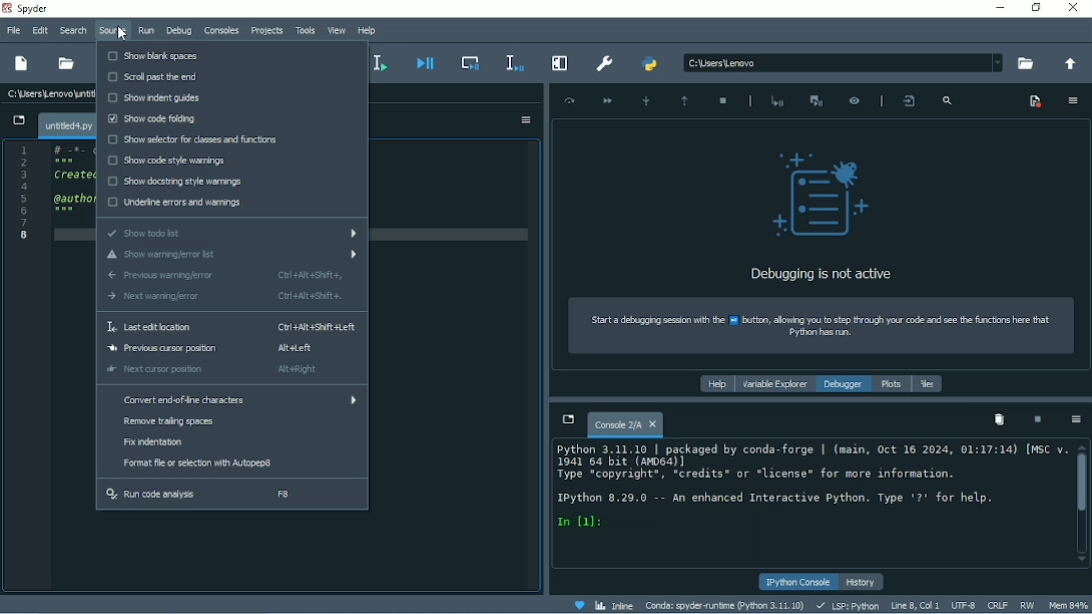  What do you see at coordinates (68, 153) in the screenshot?
I see `Coding` at bounding box center [68, 153].